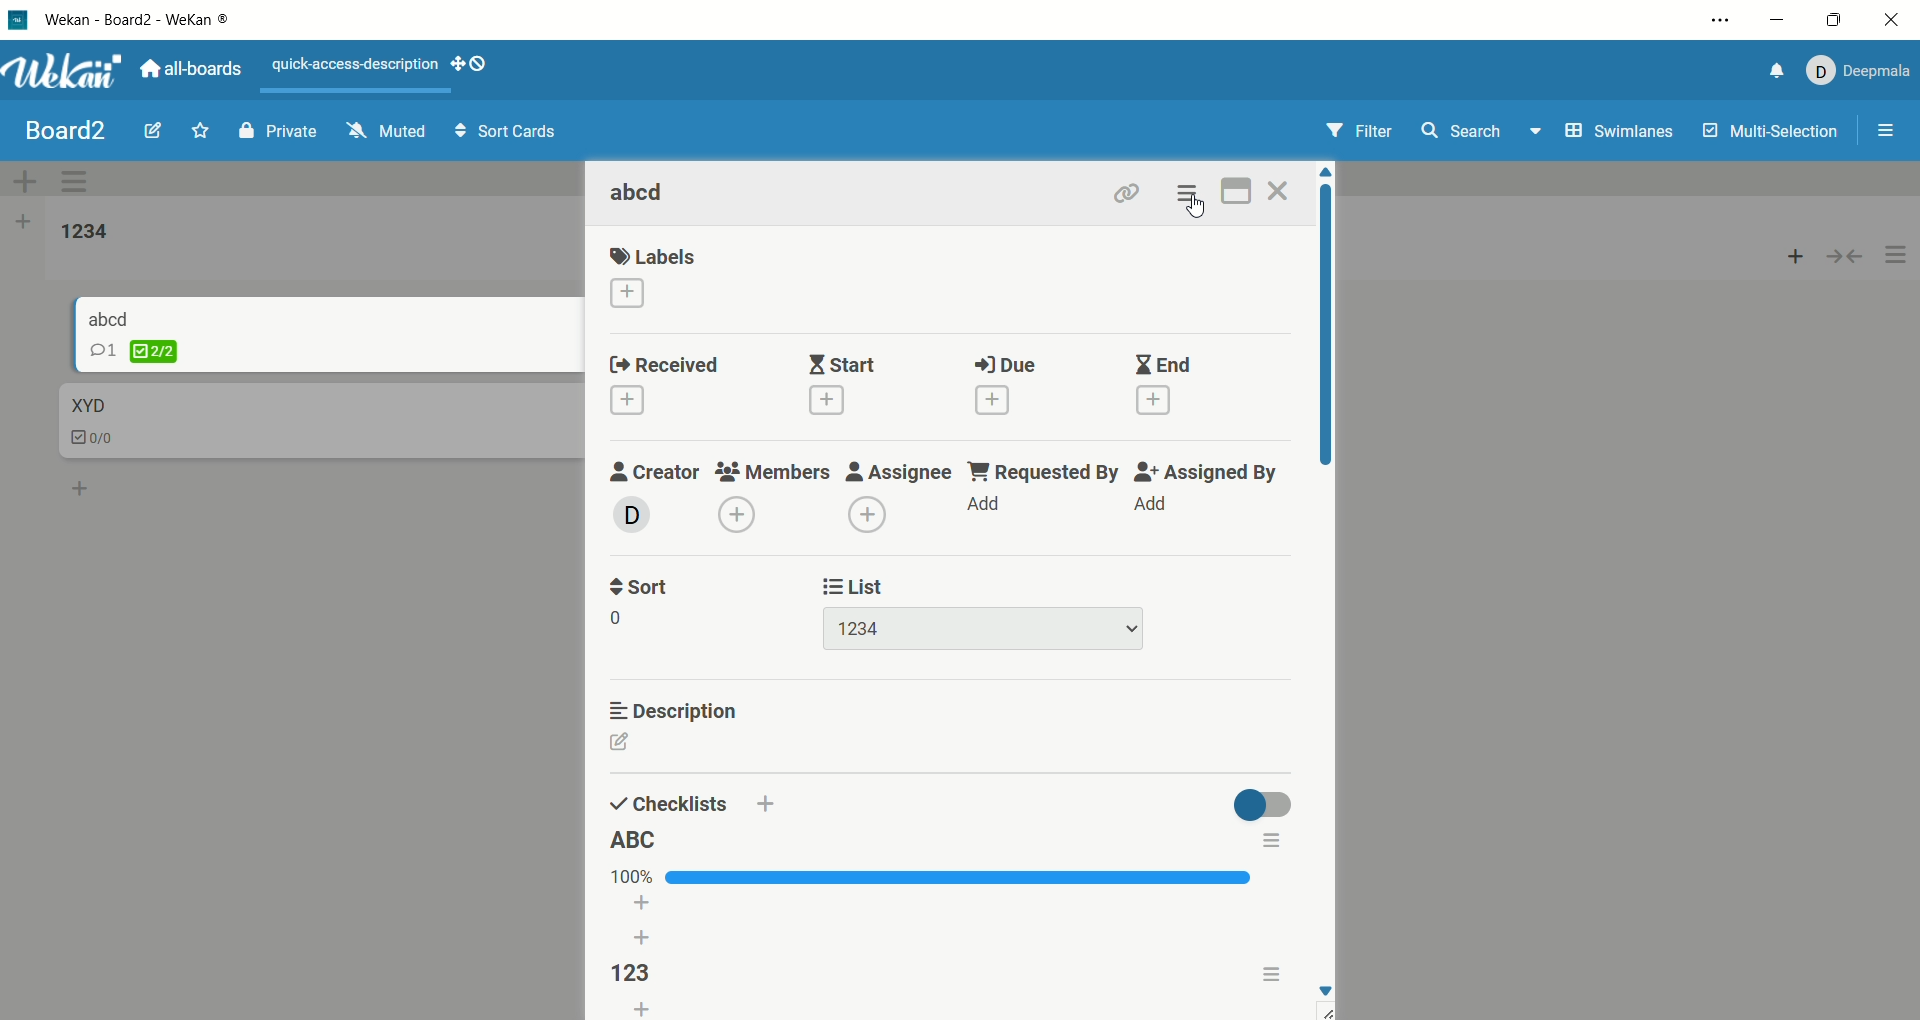  Describe the element at coordinates (929, 874) in the screenshot. I see `progress` at that location.